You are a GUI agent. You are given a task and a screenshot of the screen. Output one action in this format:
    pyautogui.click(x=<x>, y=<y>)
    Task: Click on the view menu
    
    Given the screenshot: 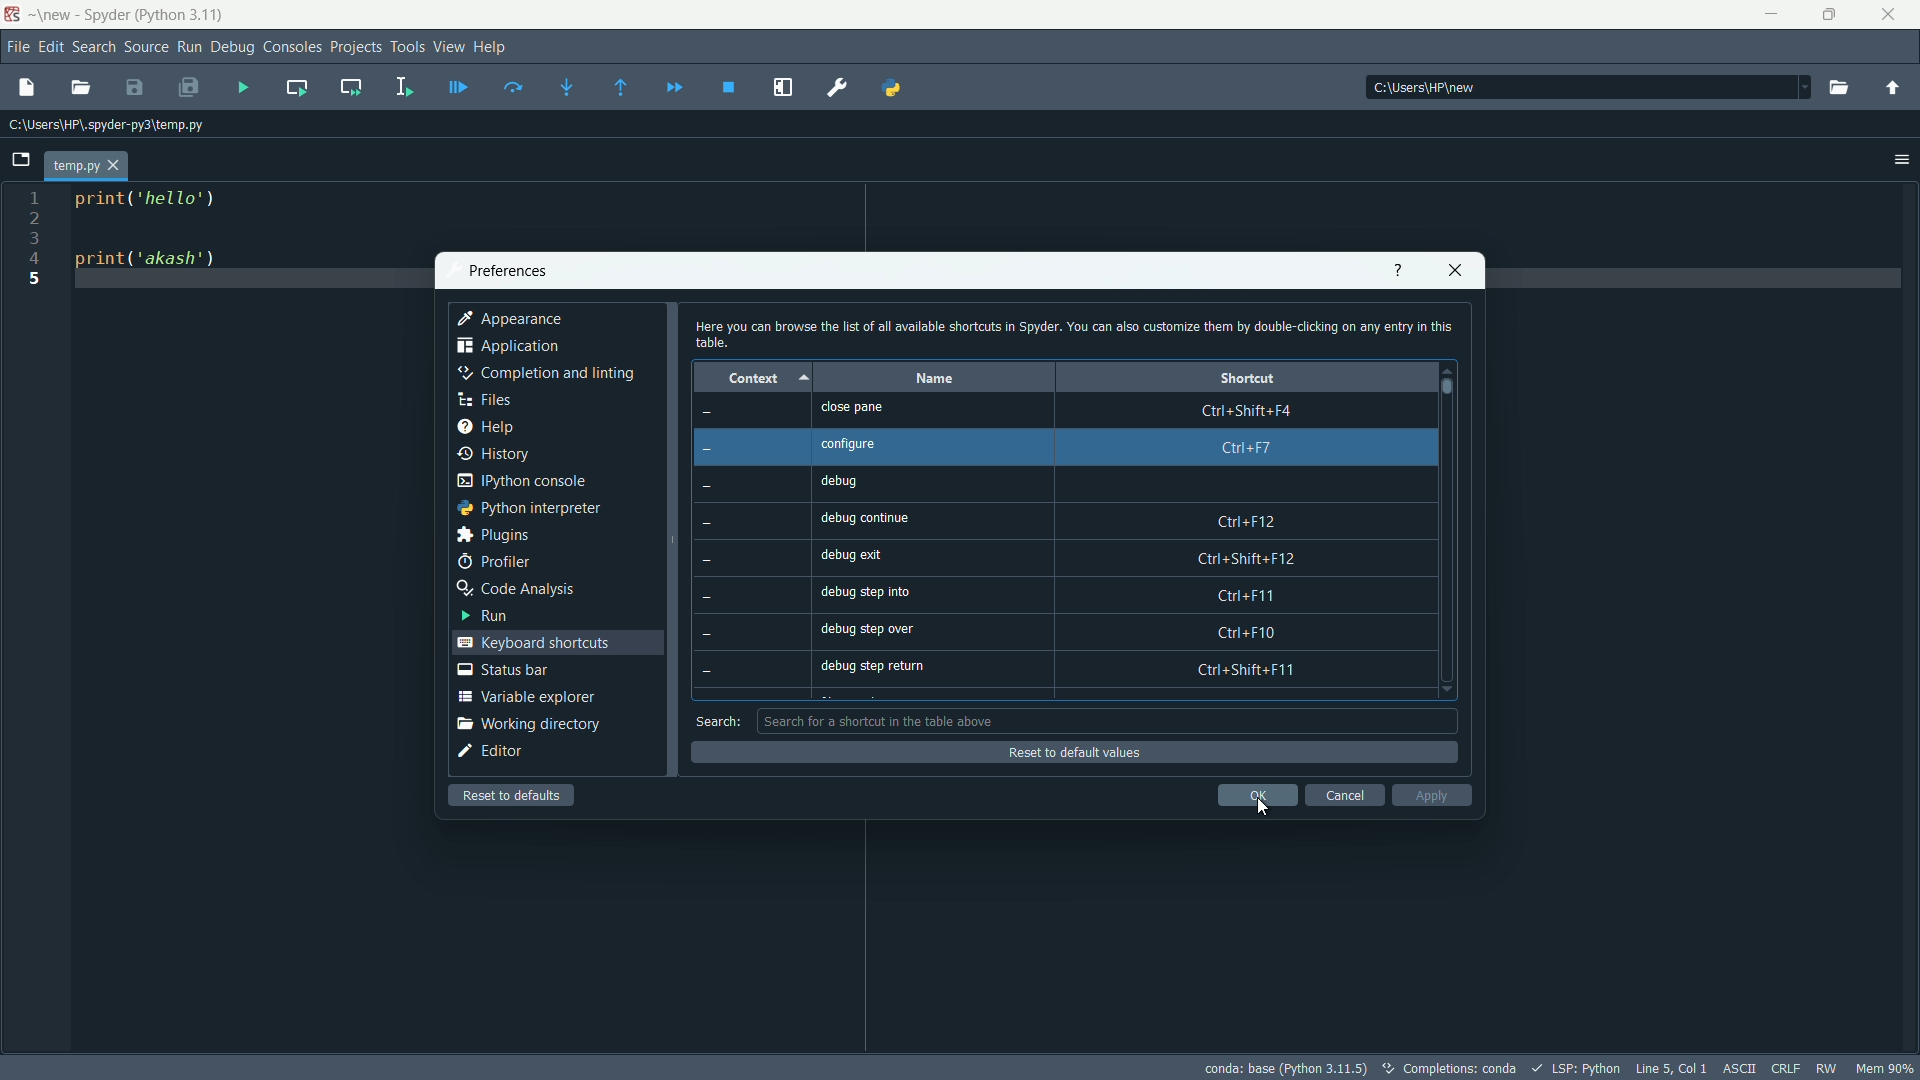 What is the action you would take?
    pyautogui.click(x=448, y=47)
    